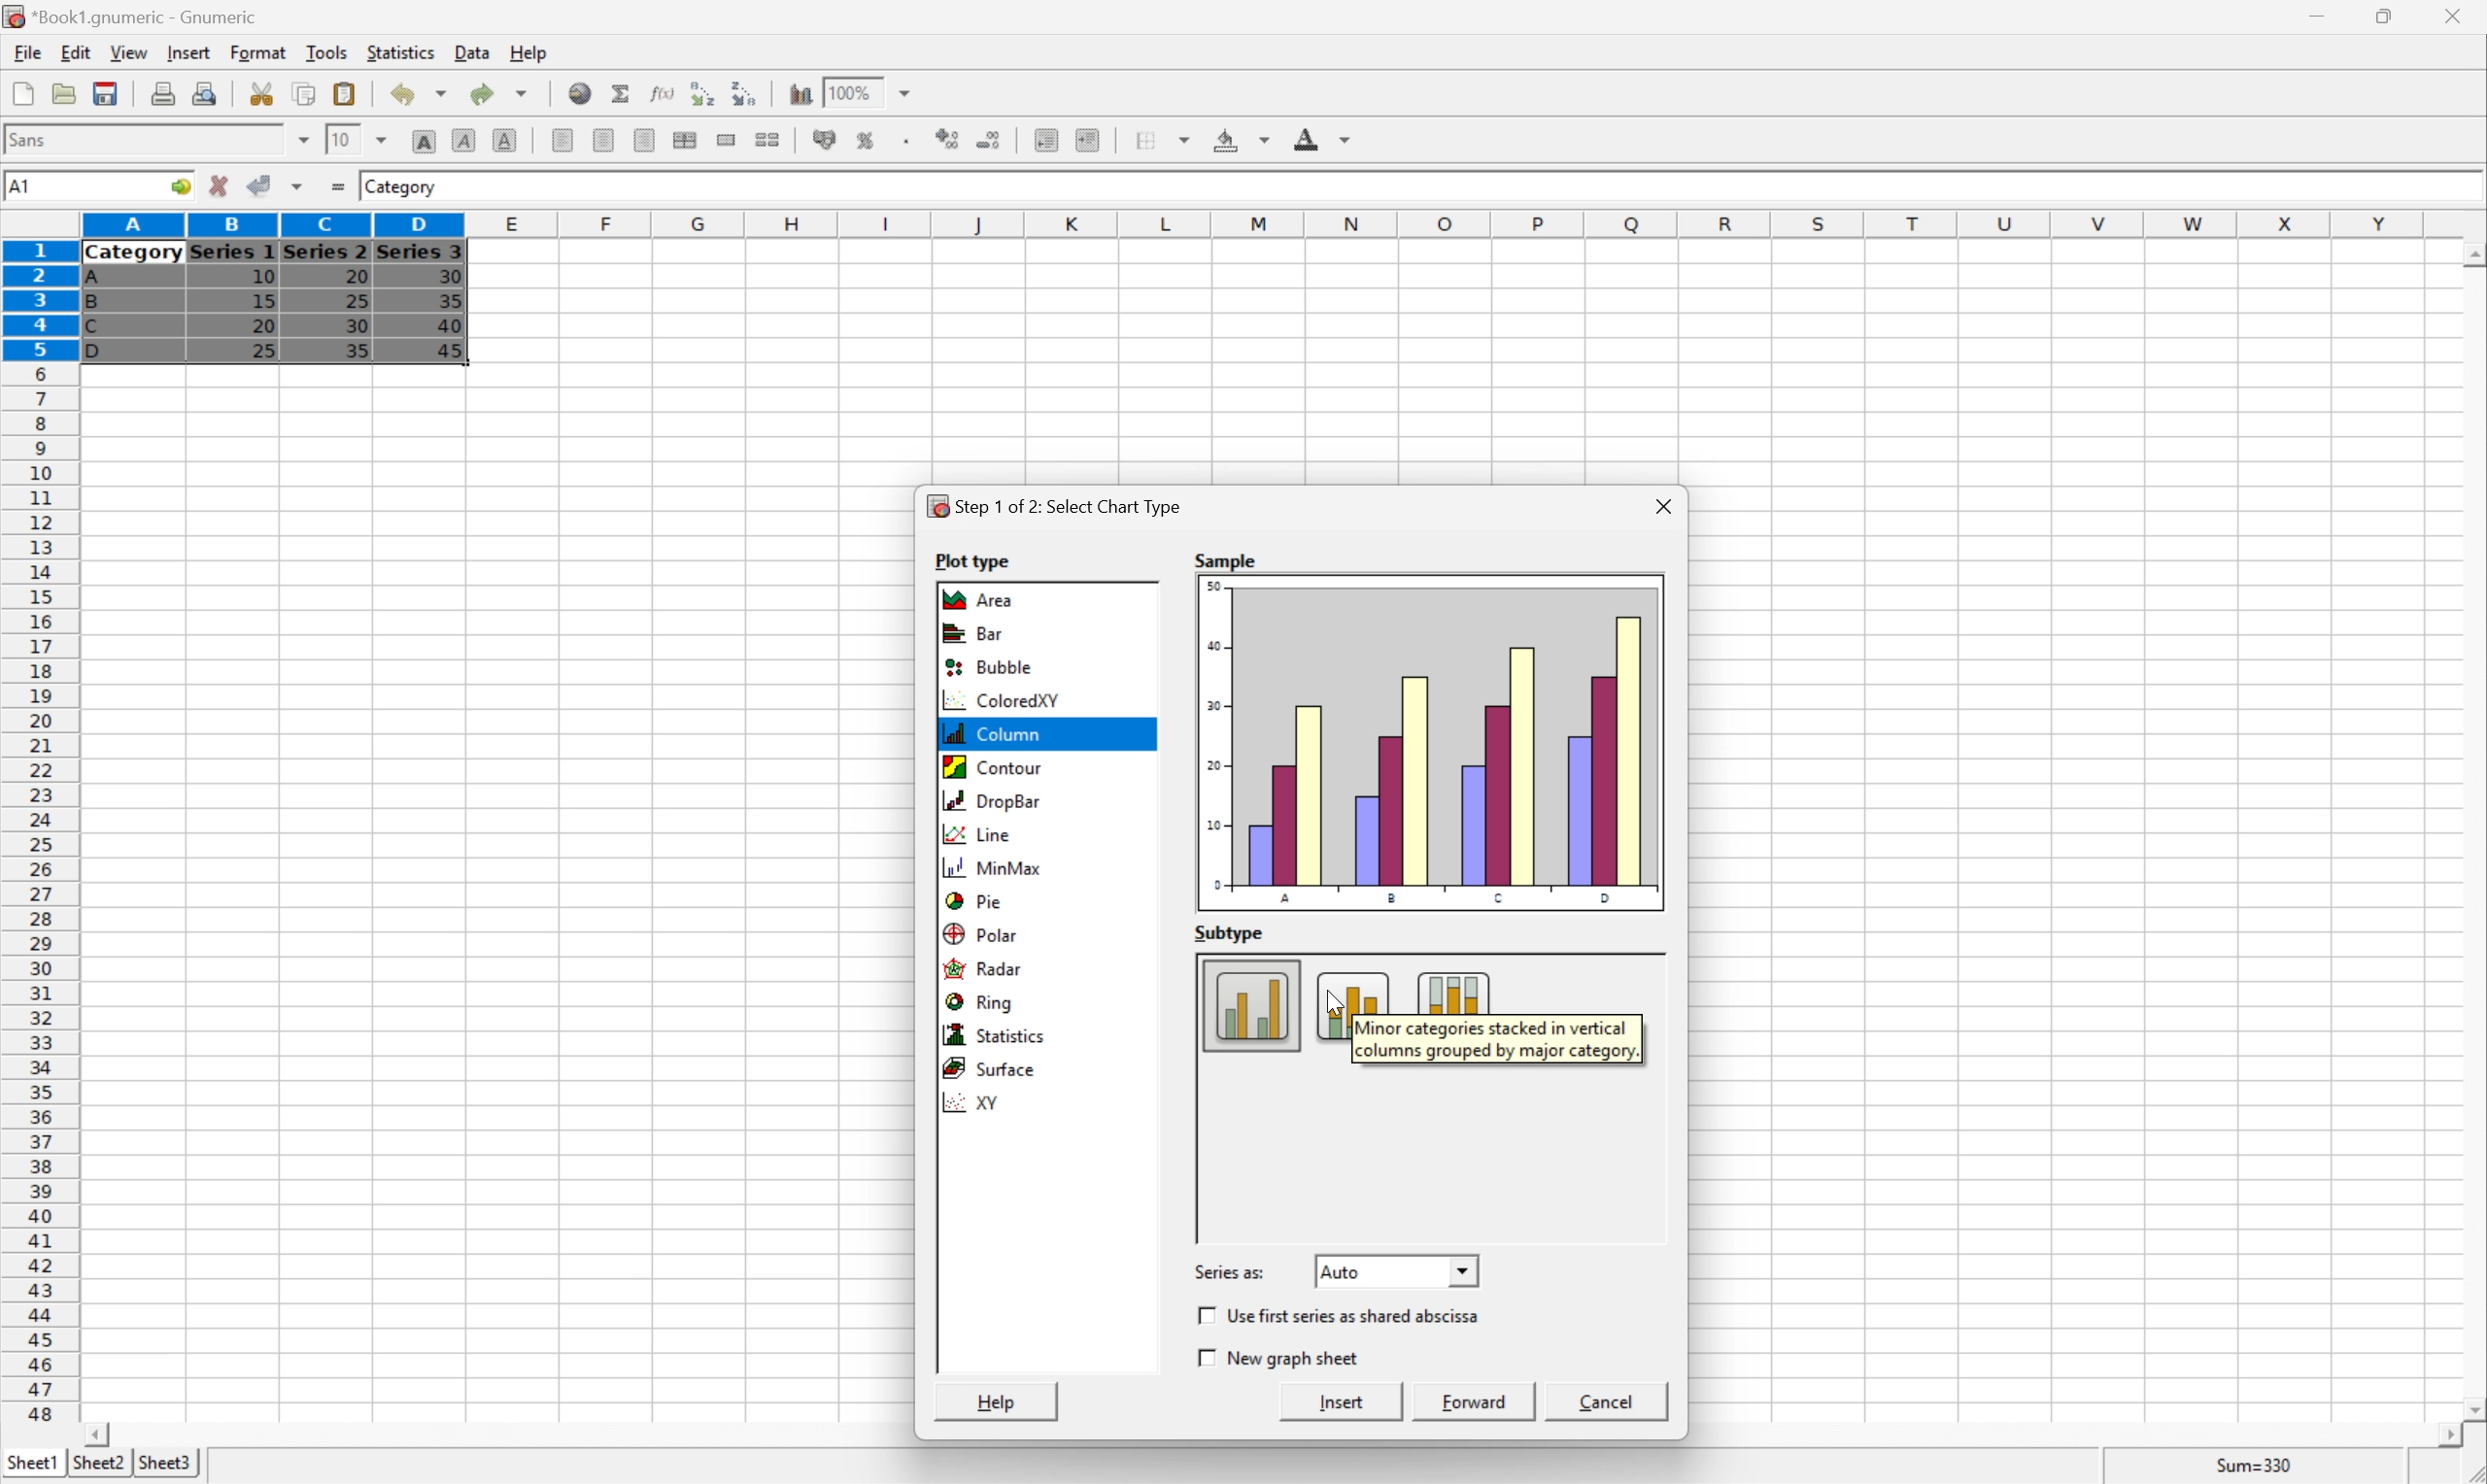 The height and width of the screenshot is (1484, 2487). I want to click on New Graph Sheet, so click(1292, 1357).